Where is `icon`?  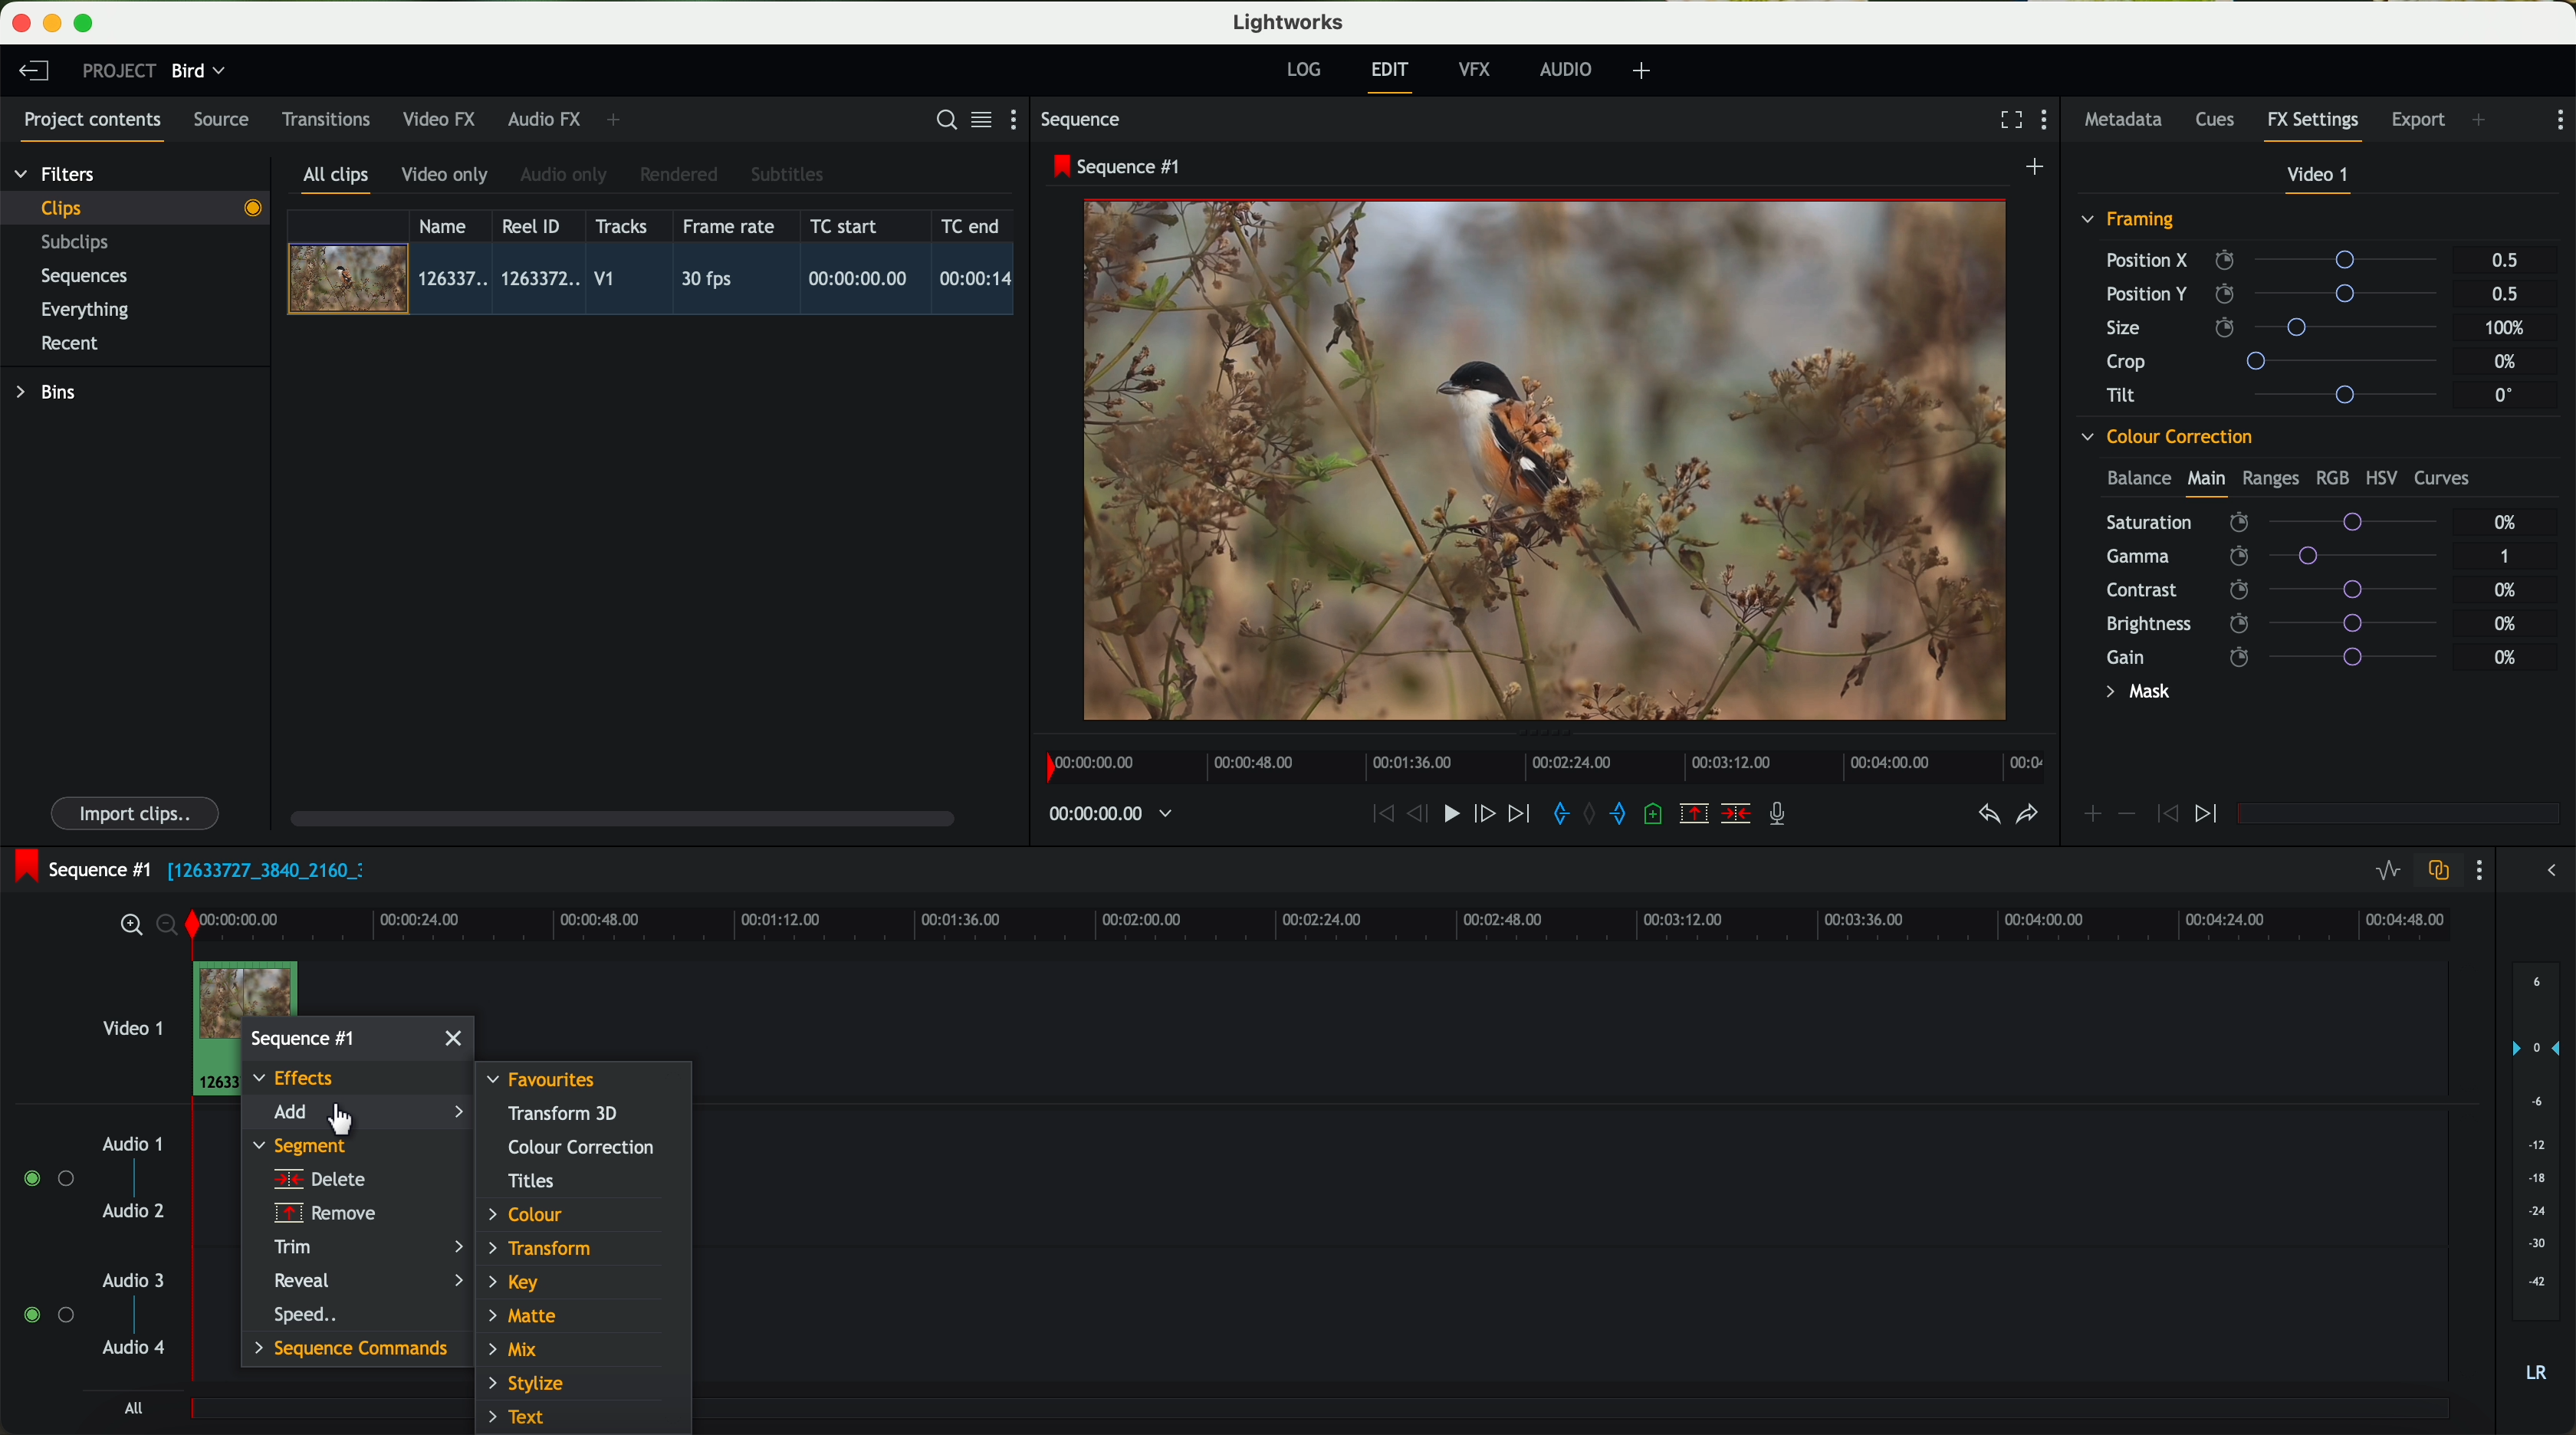
icon is located at coordinates (2091, 816).